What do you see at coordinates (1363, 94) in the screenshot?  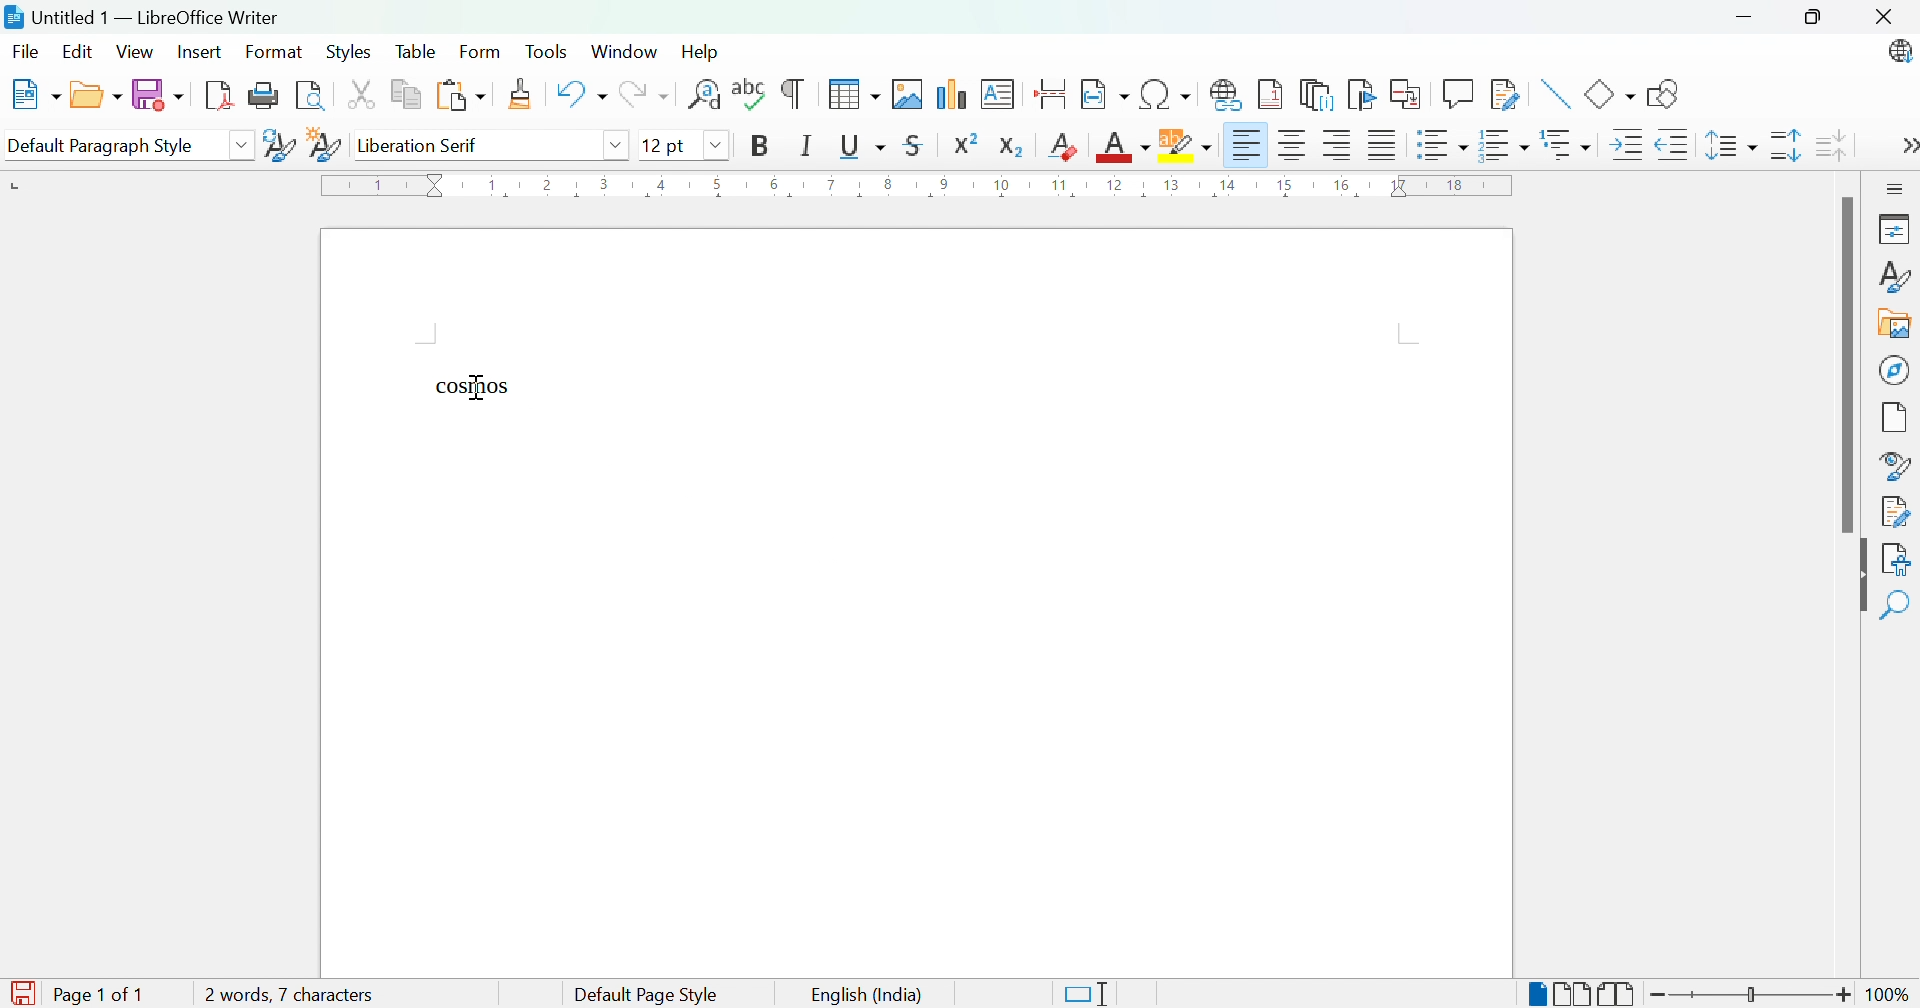 I see `Insert bookmark` at bounding box center [1363, 94].